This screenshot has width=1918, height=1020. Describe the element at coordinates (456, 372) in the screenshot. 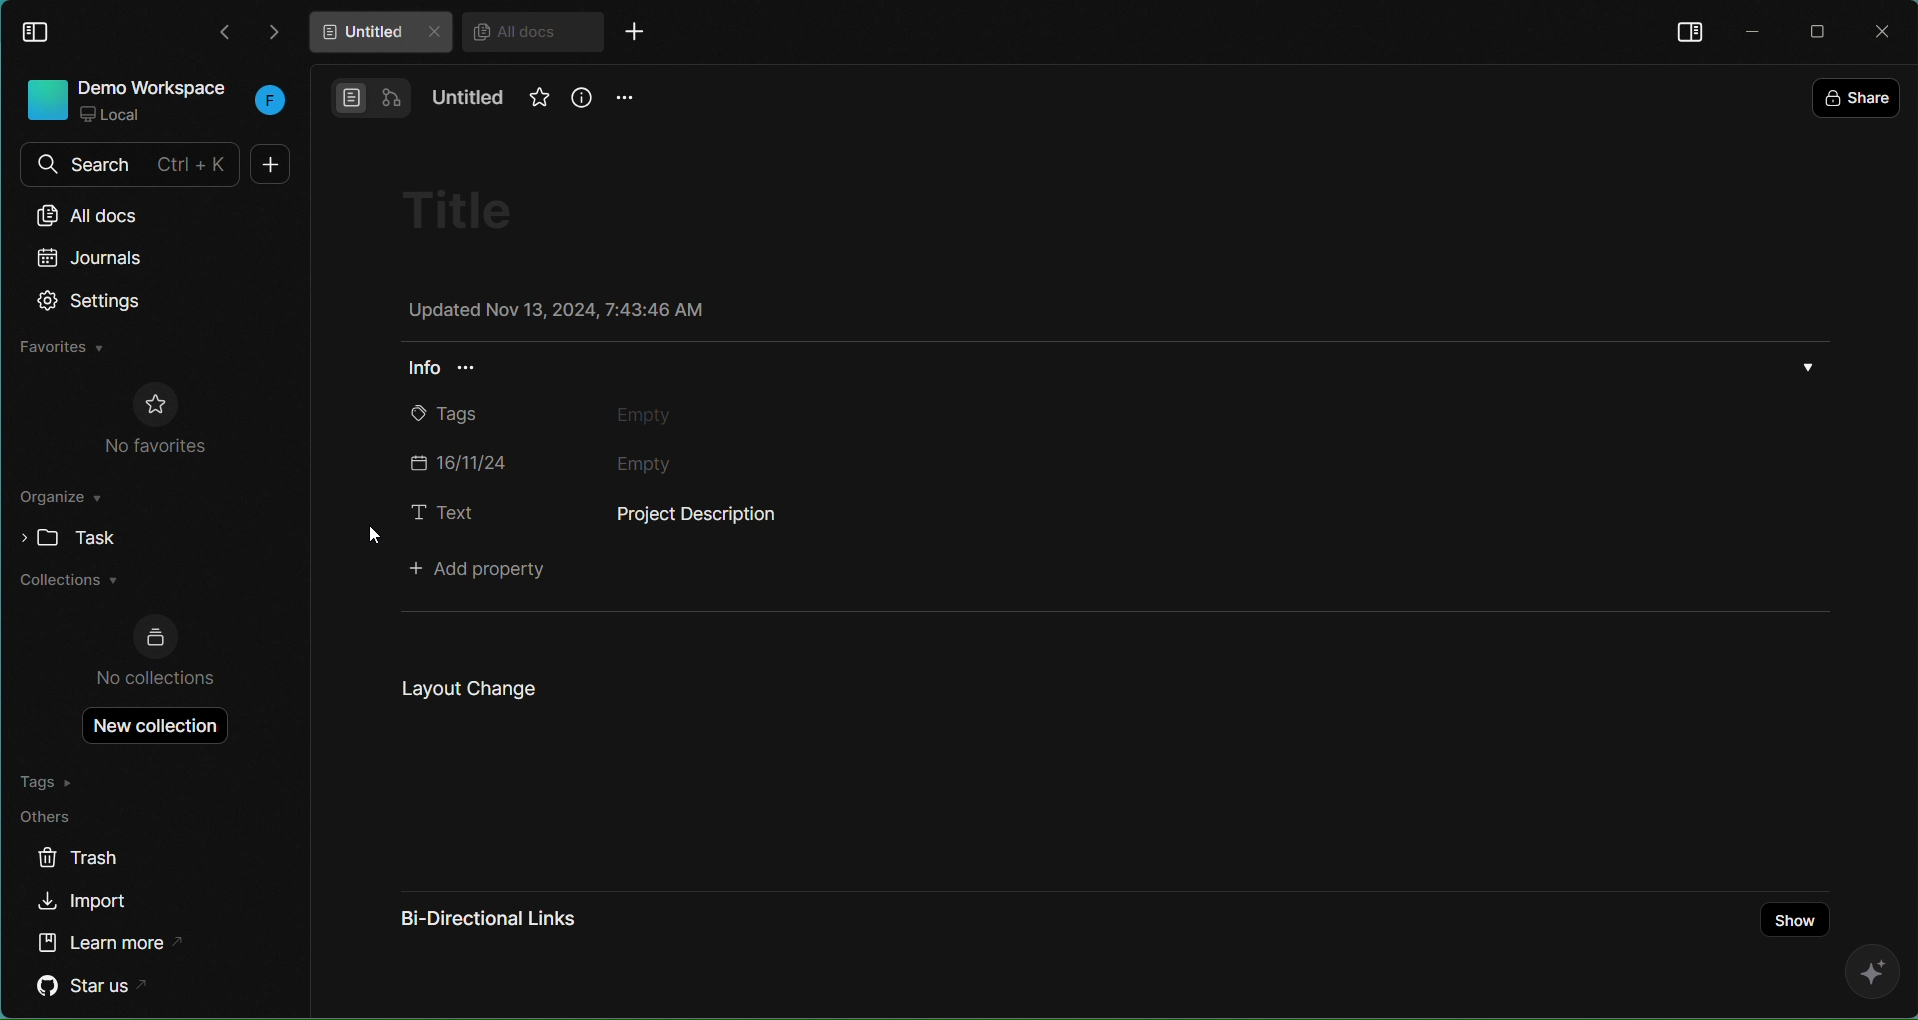

I see `Info` at that location.